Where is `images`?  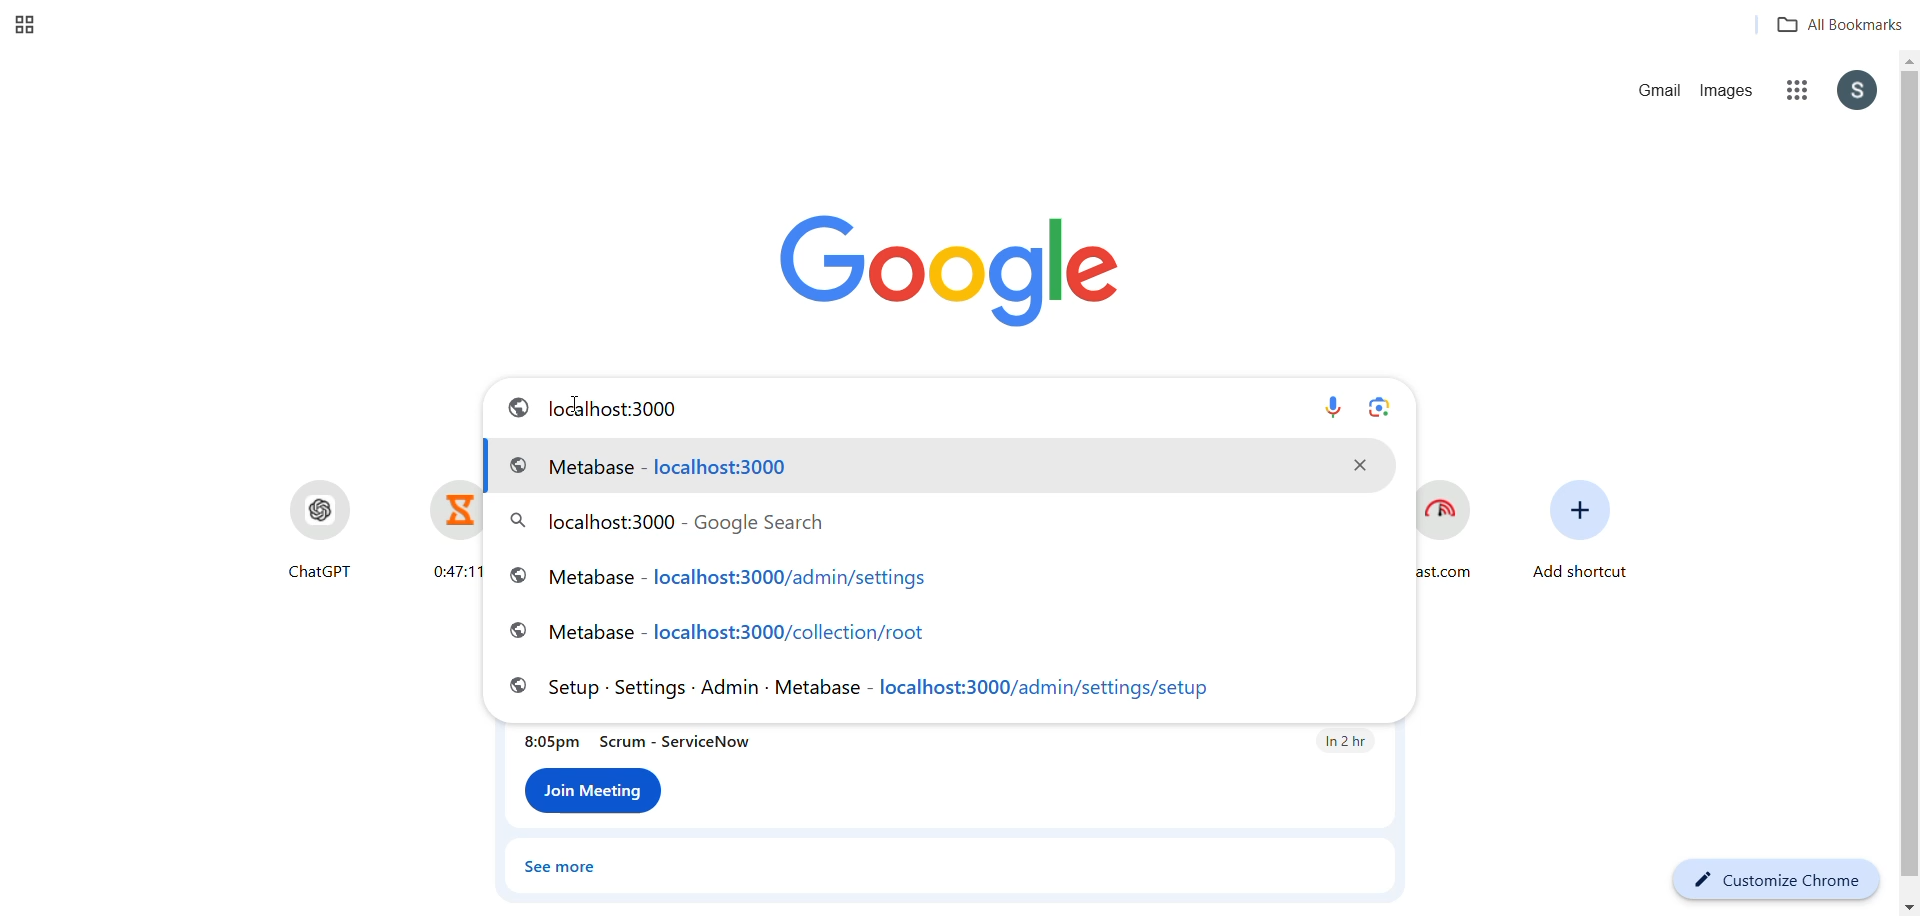
images is located at coordinates (1732, 92).